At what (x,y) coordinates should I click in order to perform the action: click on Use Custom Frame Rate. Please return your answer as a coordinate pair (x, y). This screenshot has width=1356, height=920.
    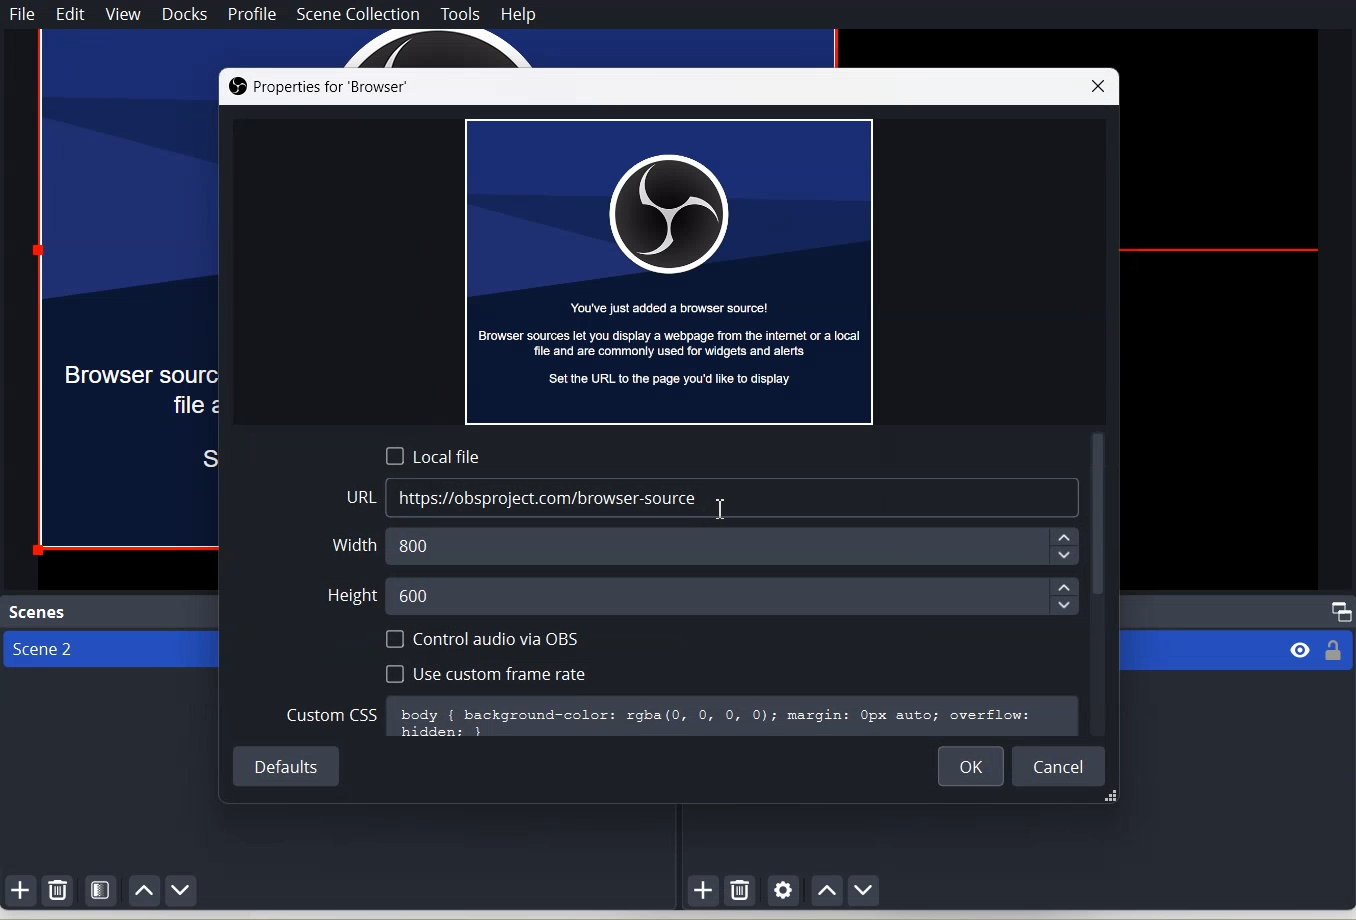
    Looking at the image, I should click on (486, 674).